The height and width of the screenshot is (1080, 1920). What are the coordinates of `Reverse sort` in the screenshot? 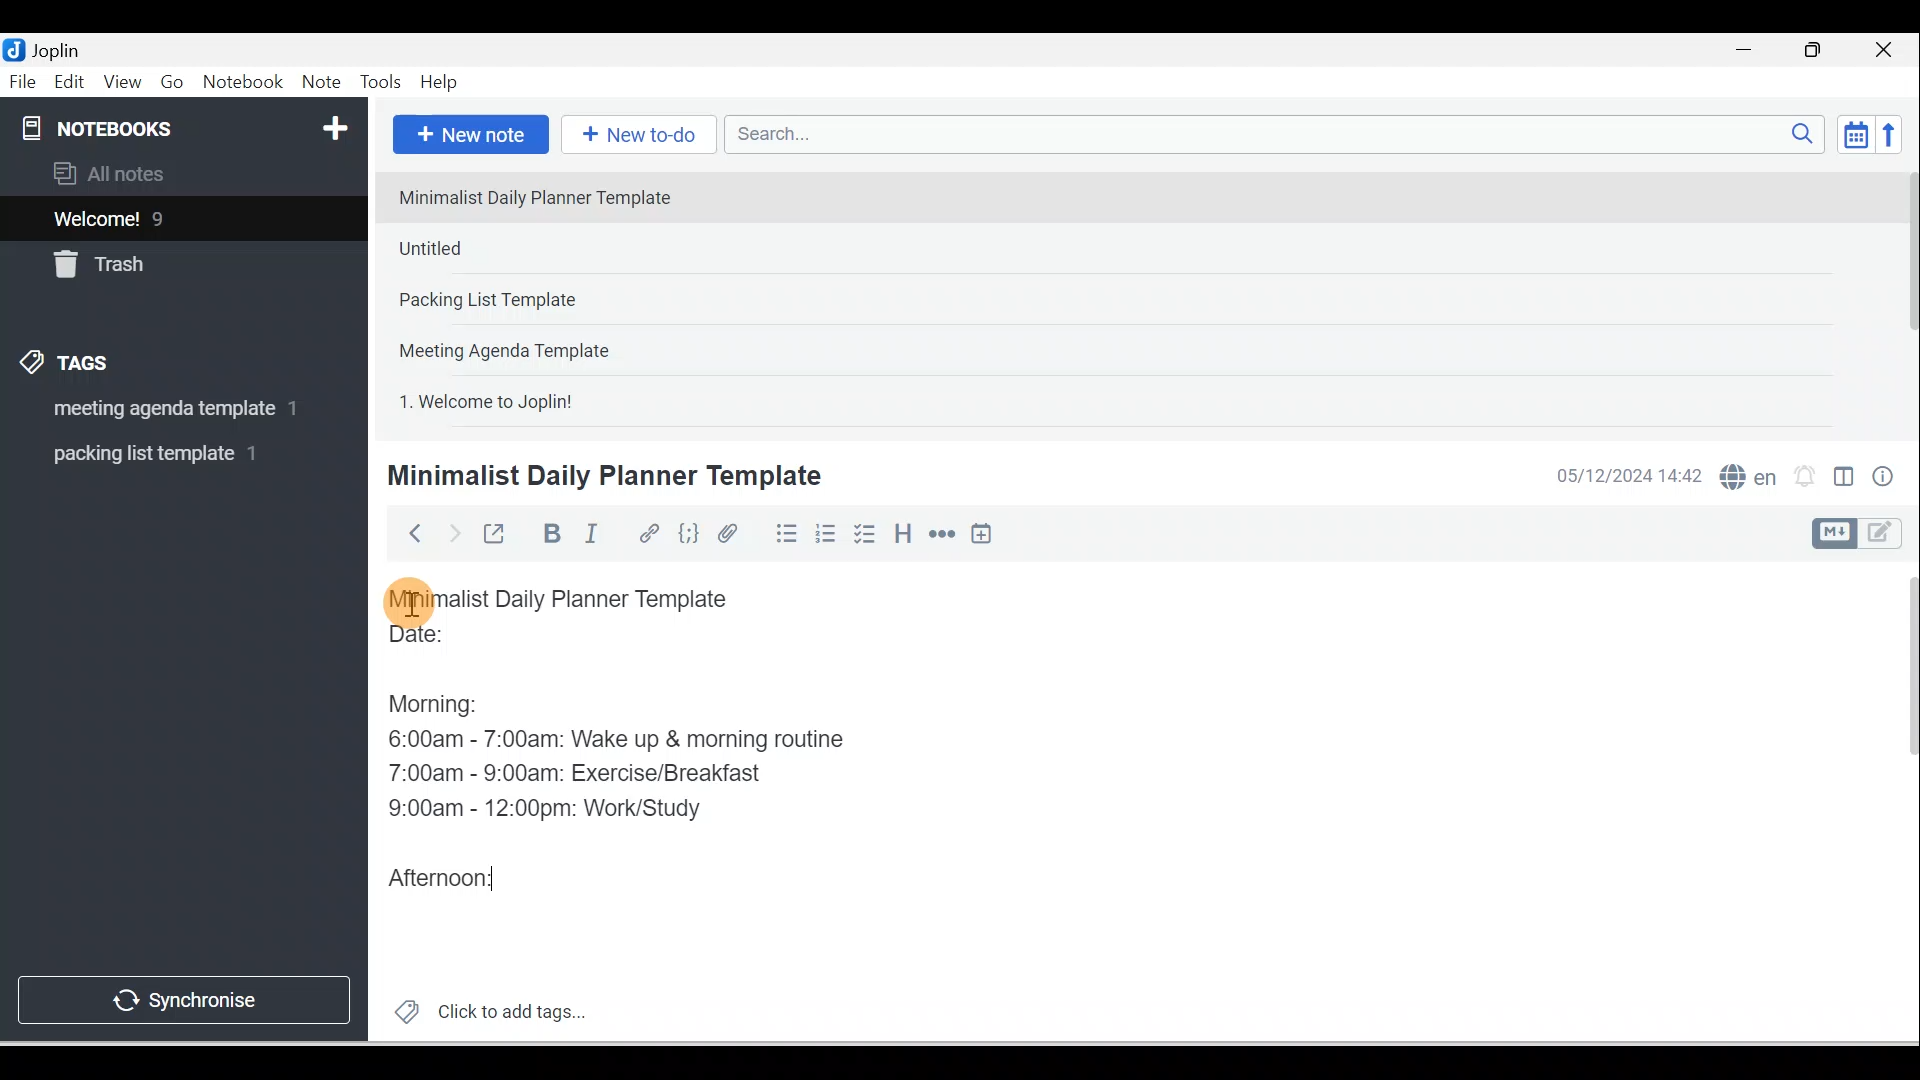 It's located at (1895, 134).